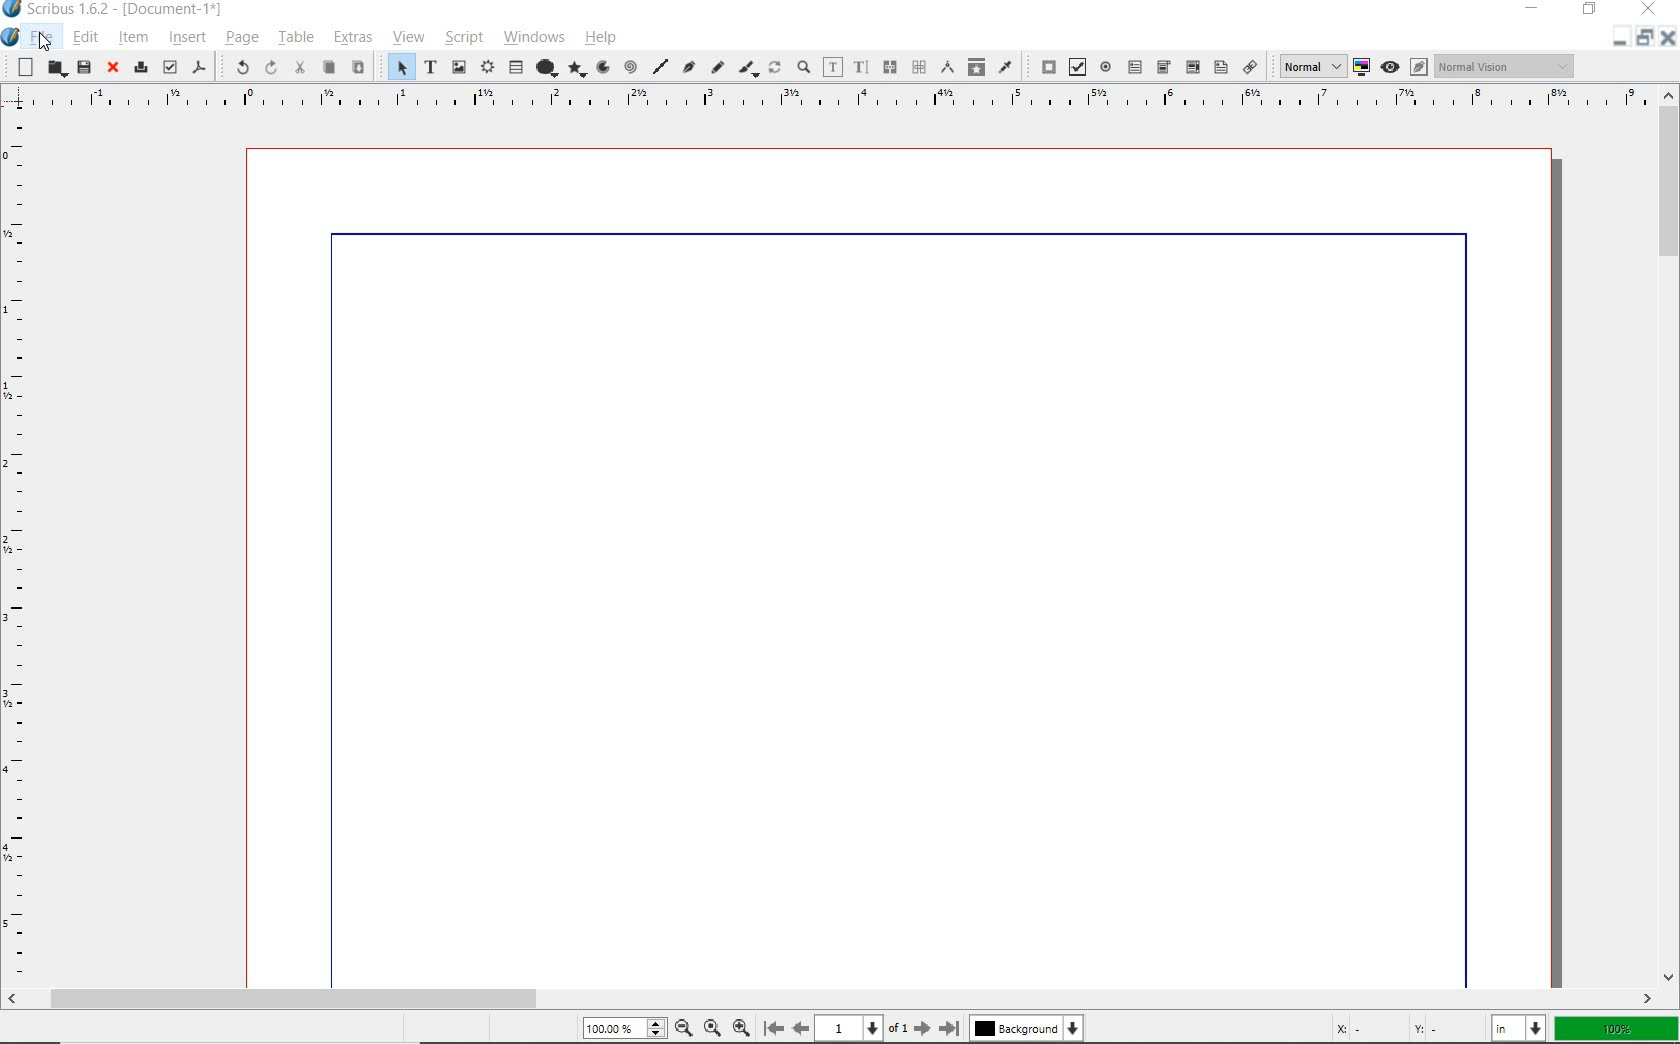 Image resolution: width=1680 pixels, height=1044 pixels. I want to click on link text frames, so click(889, 67).